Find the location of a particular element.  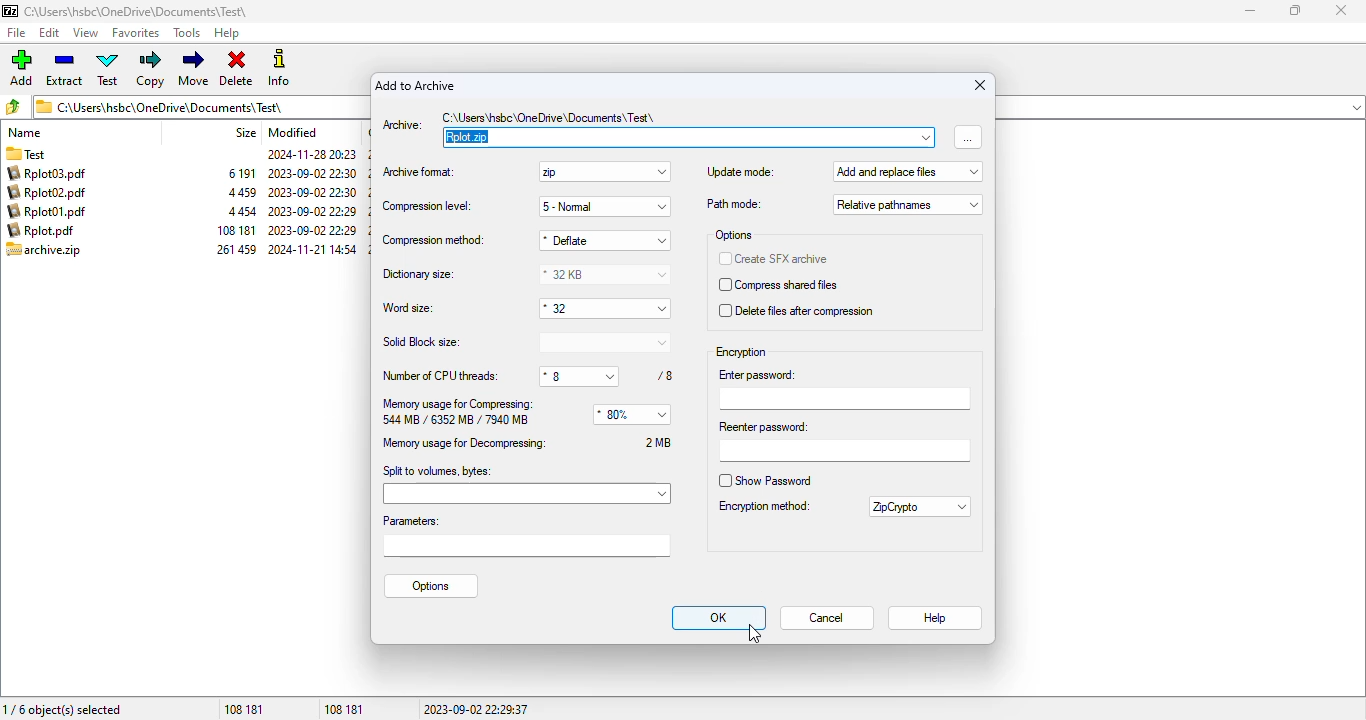

name is located at coordinates (25, 132).